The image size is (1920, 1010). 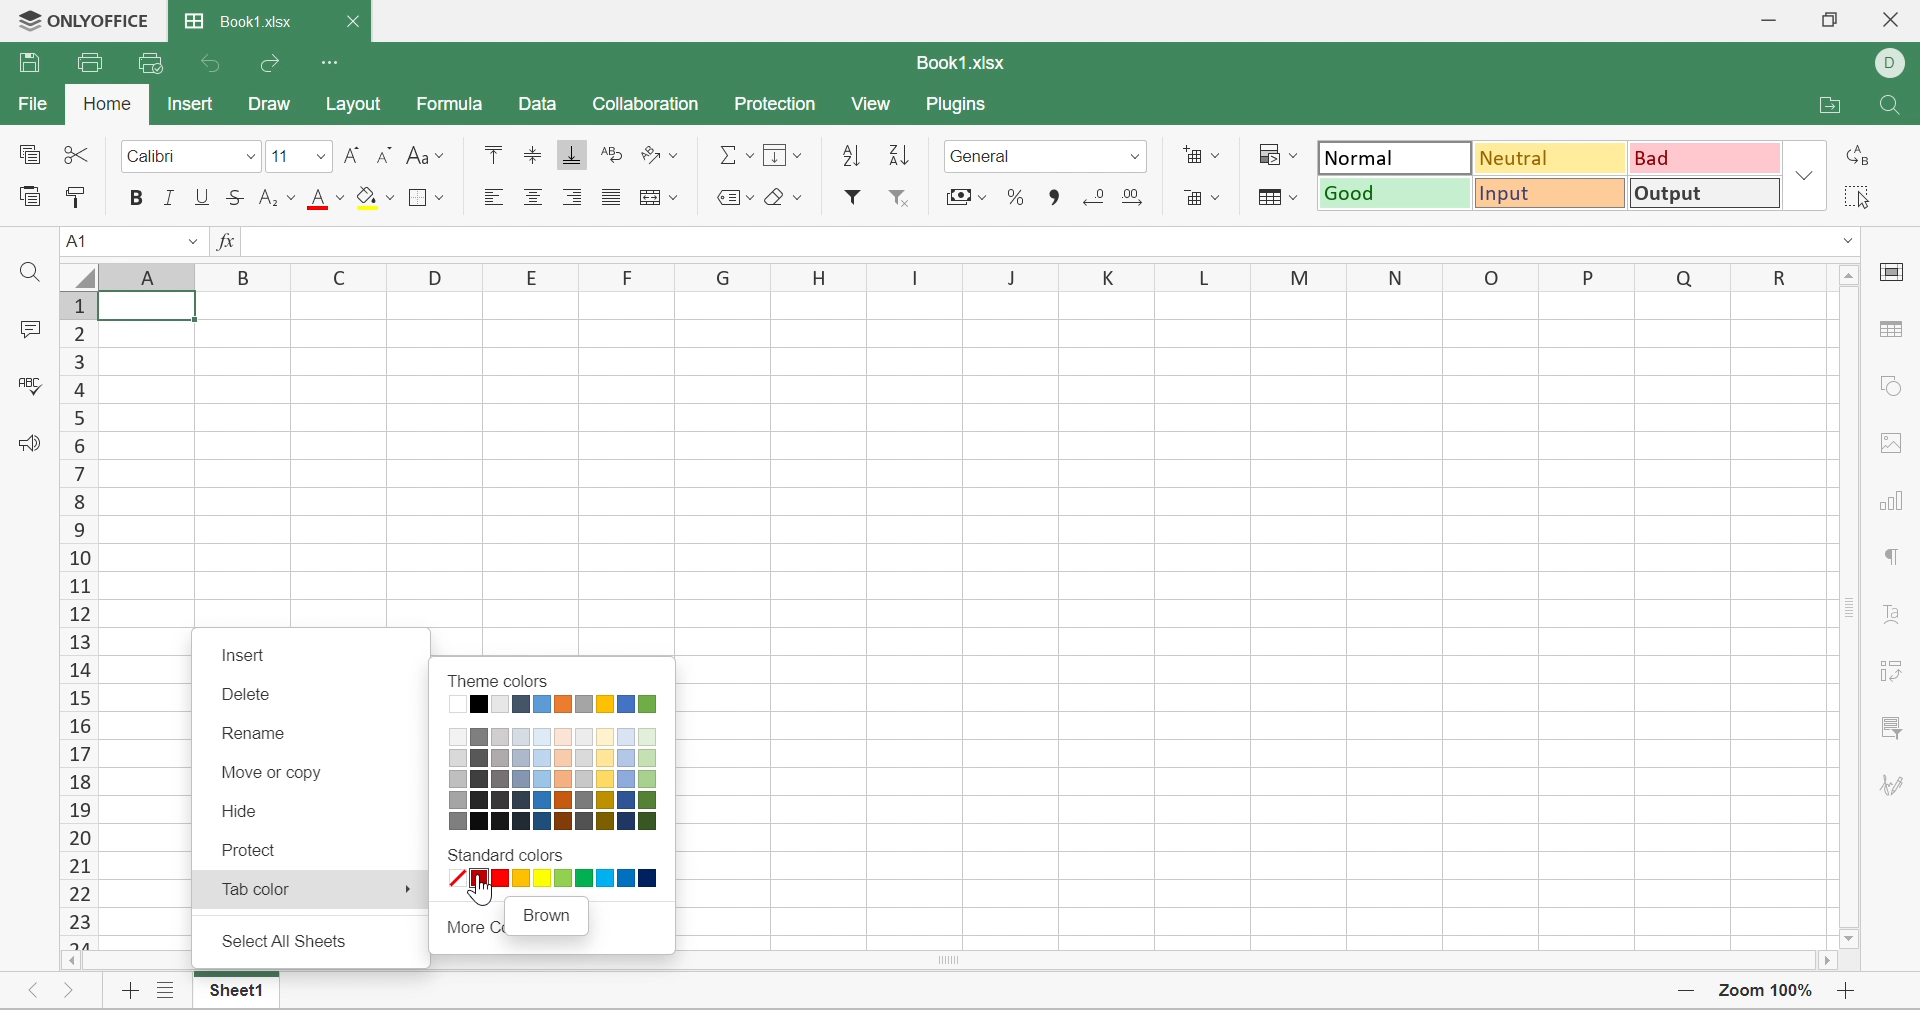 What do you see at coordinates (1787, 278) in the screenshot?
I see `R` at bounding box center [1787, 278].